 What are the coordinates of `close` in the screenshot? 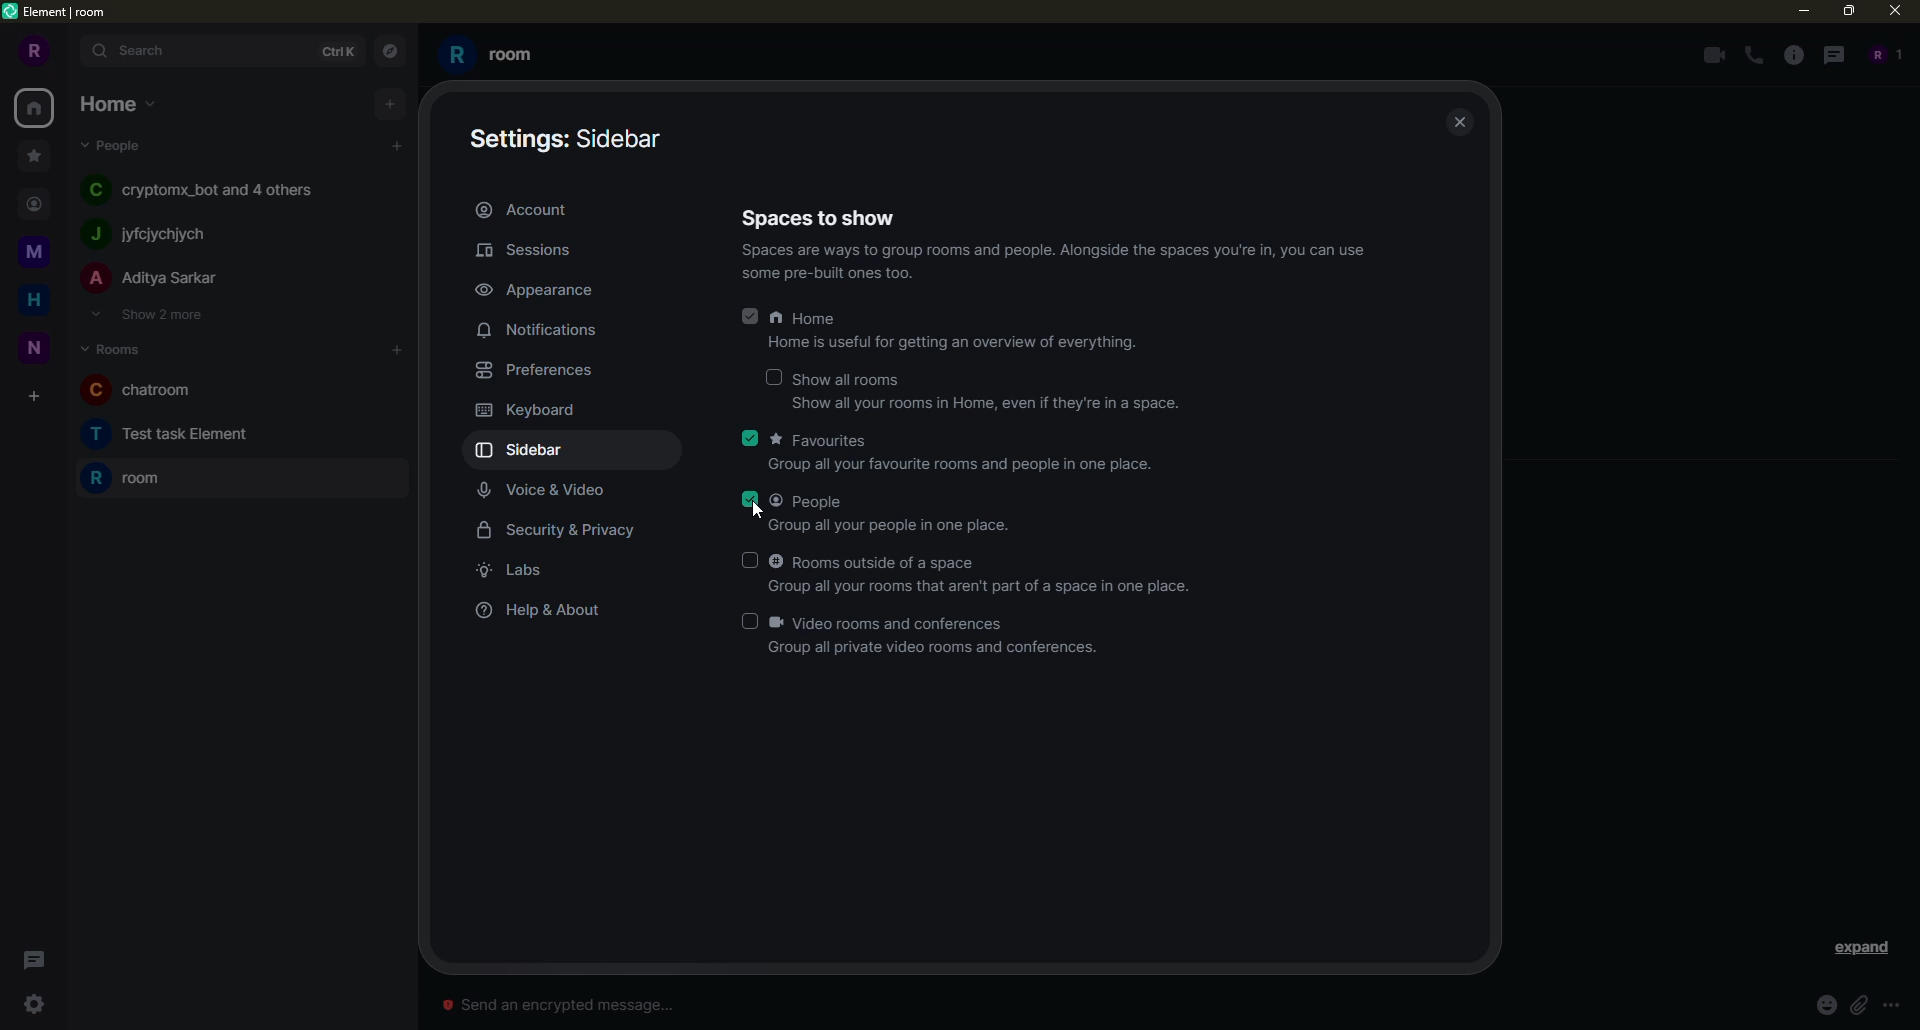 It's located at (1893, 15).